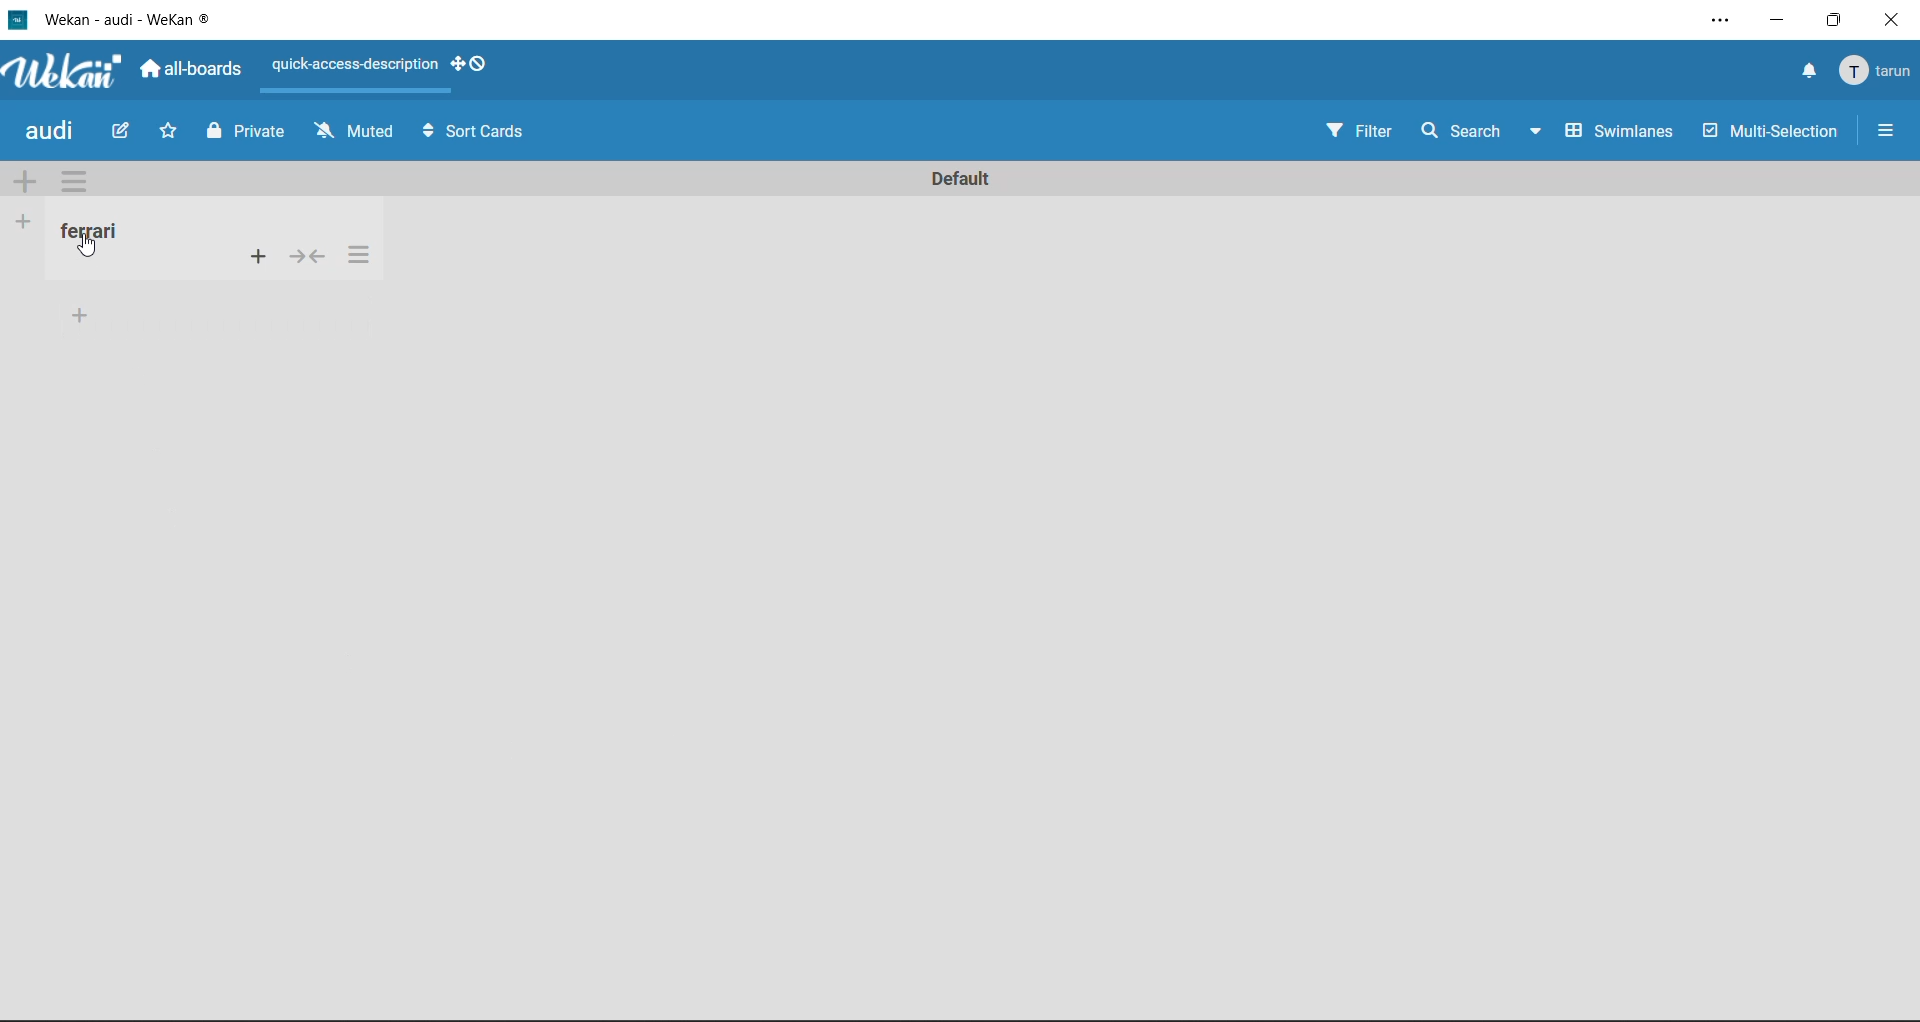 The image size is (1920, 1022). Describe the element at coordinates (1835, 21) in the screenshot. I see `maximize` at that location.